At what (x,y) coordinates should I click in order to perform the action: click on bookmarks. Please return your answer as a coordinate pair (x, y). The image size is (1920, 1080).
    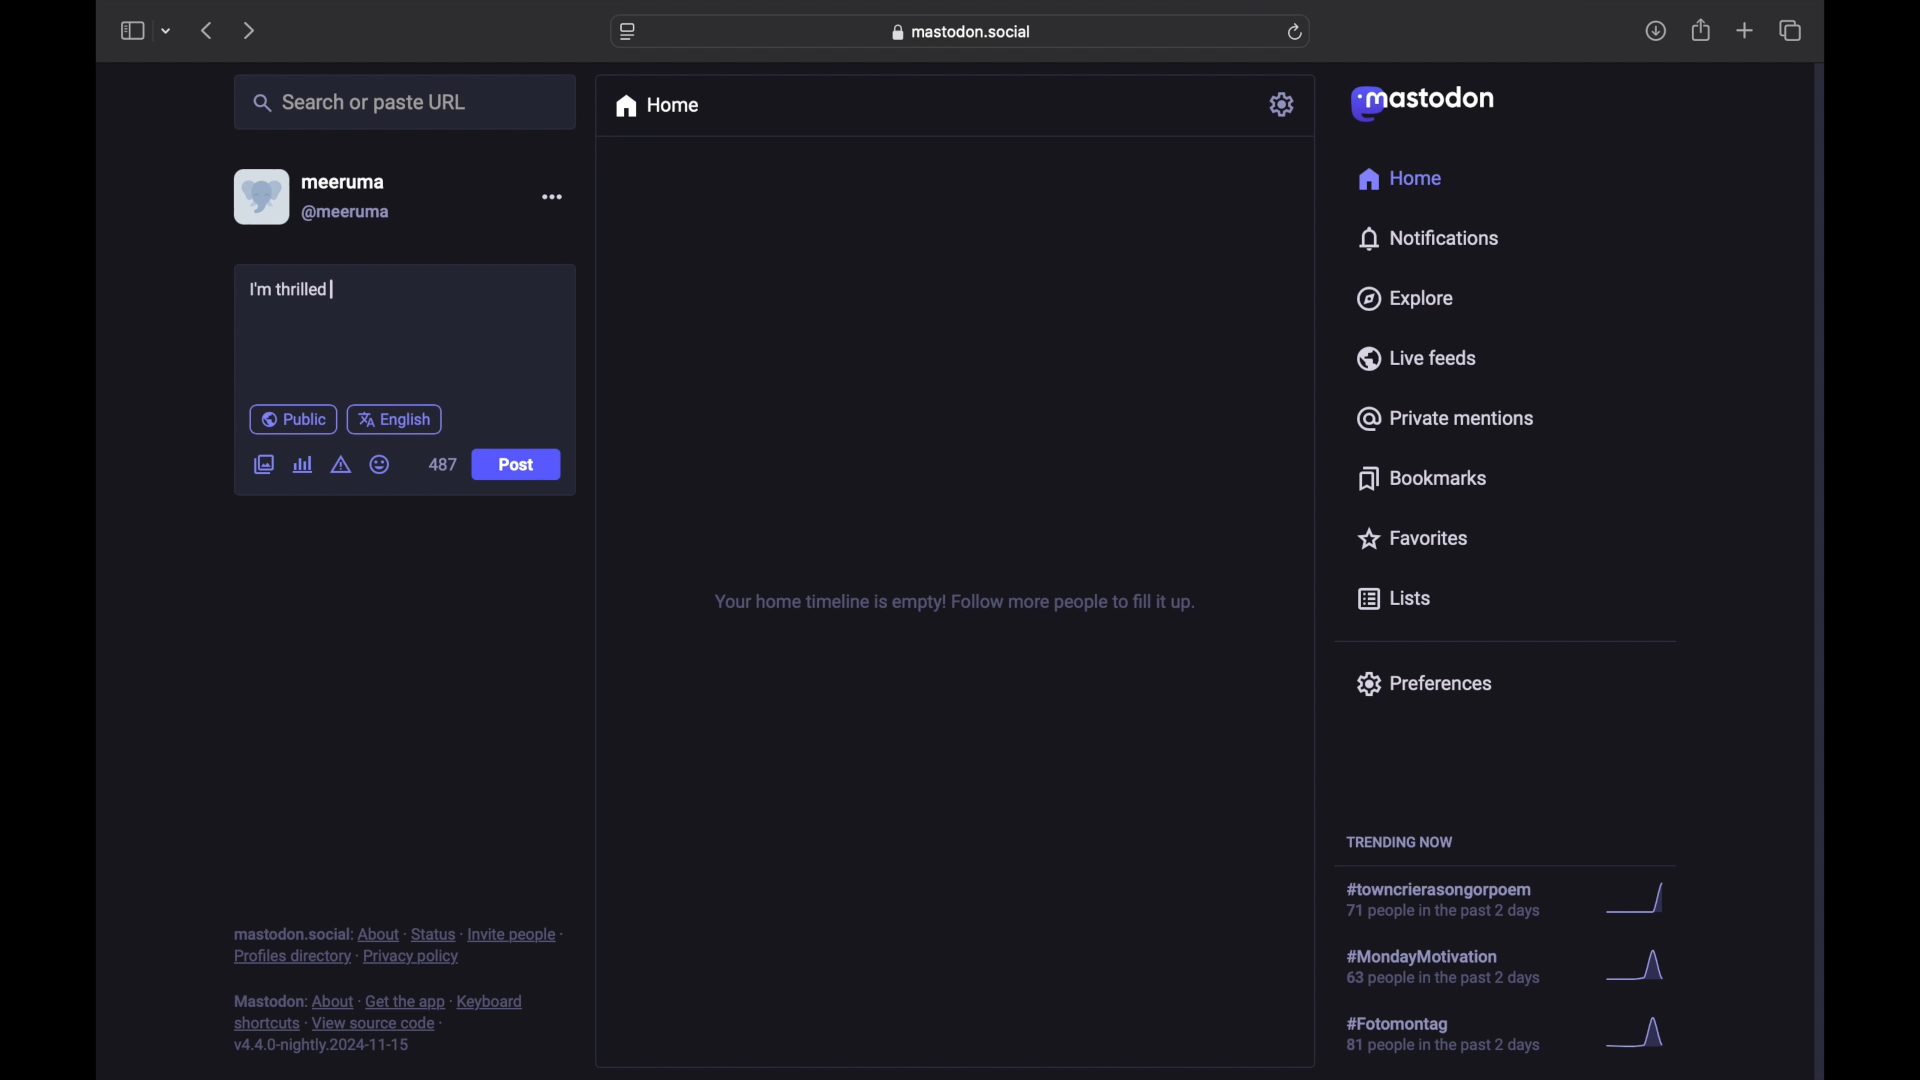
    Looking at the image, I should click on (1426, 478).